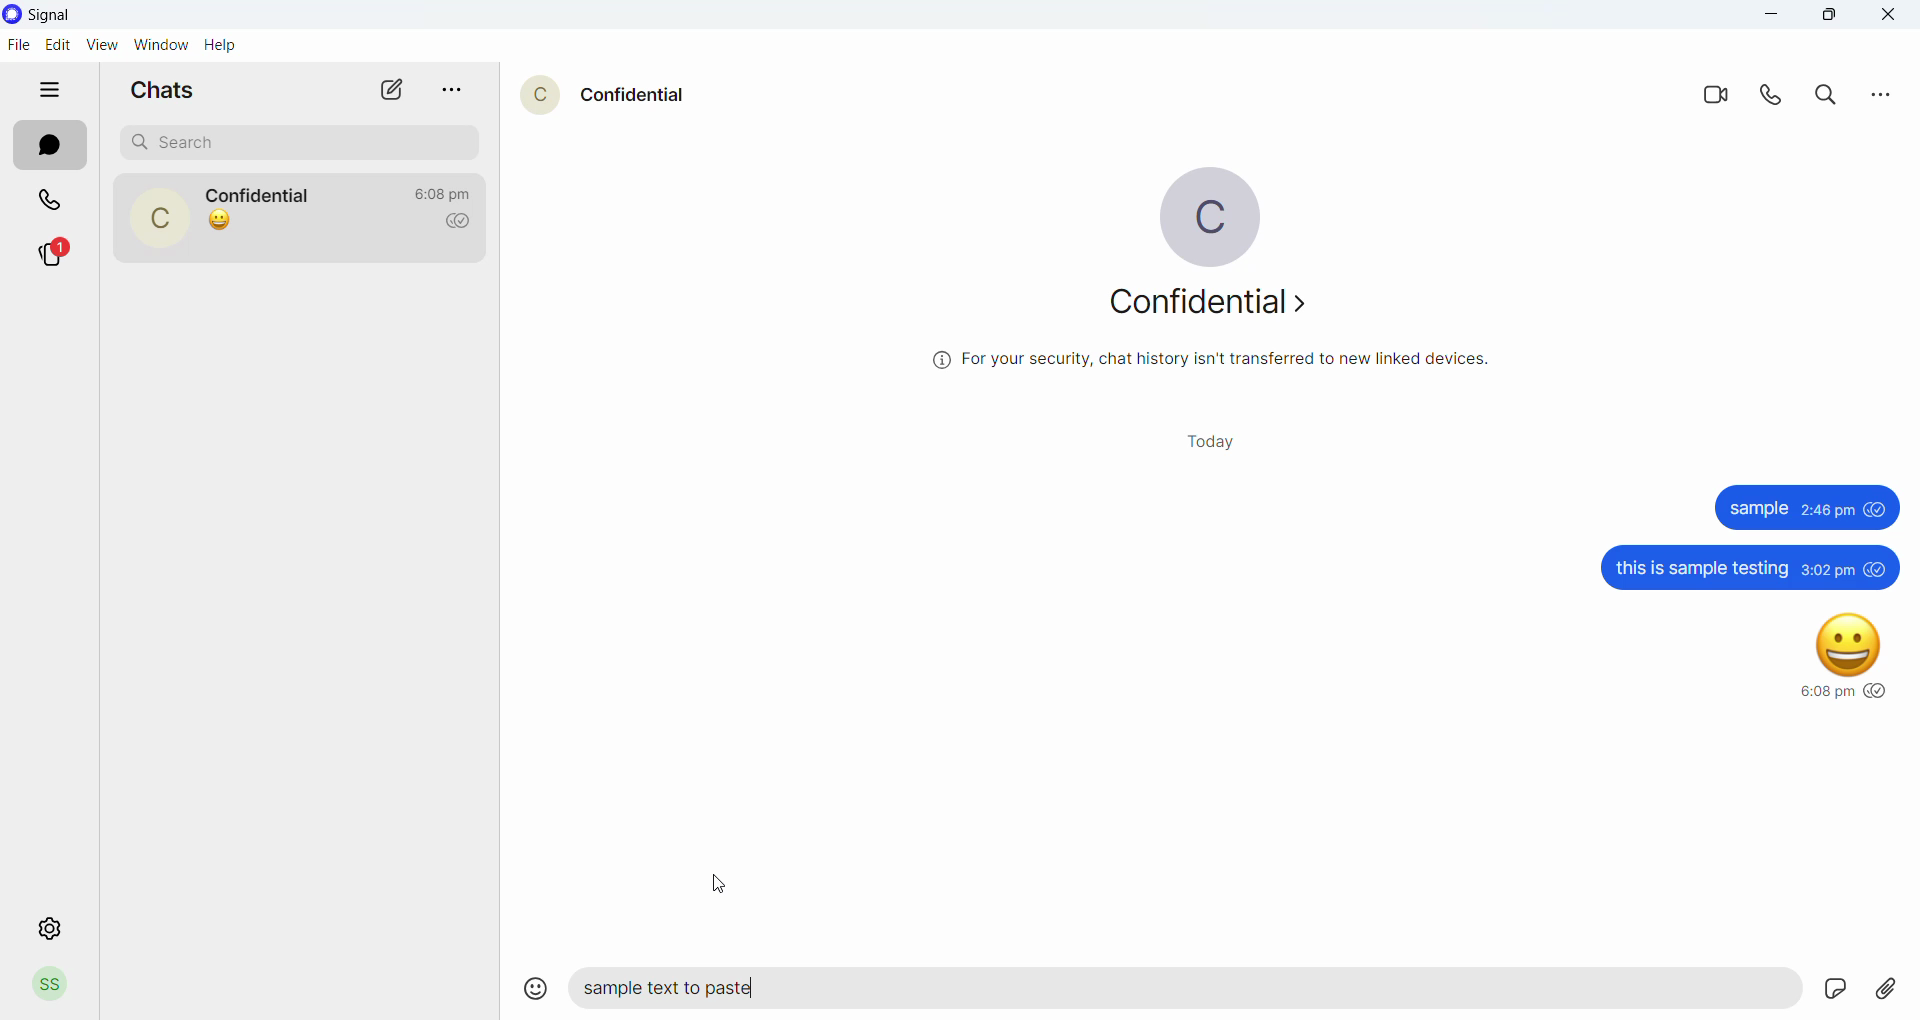 The image size is (1920, 1020). Describe the element at coordinates (1838, 989) in the screenshot. I see `voice note` at that location.